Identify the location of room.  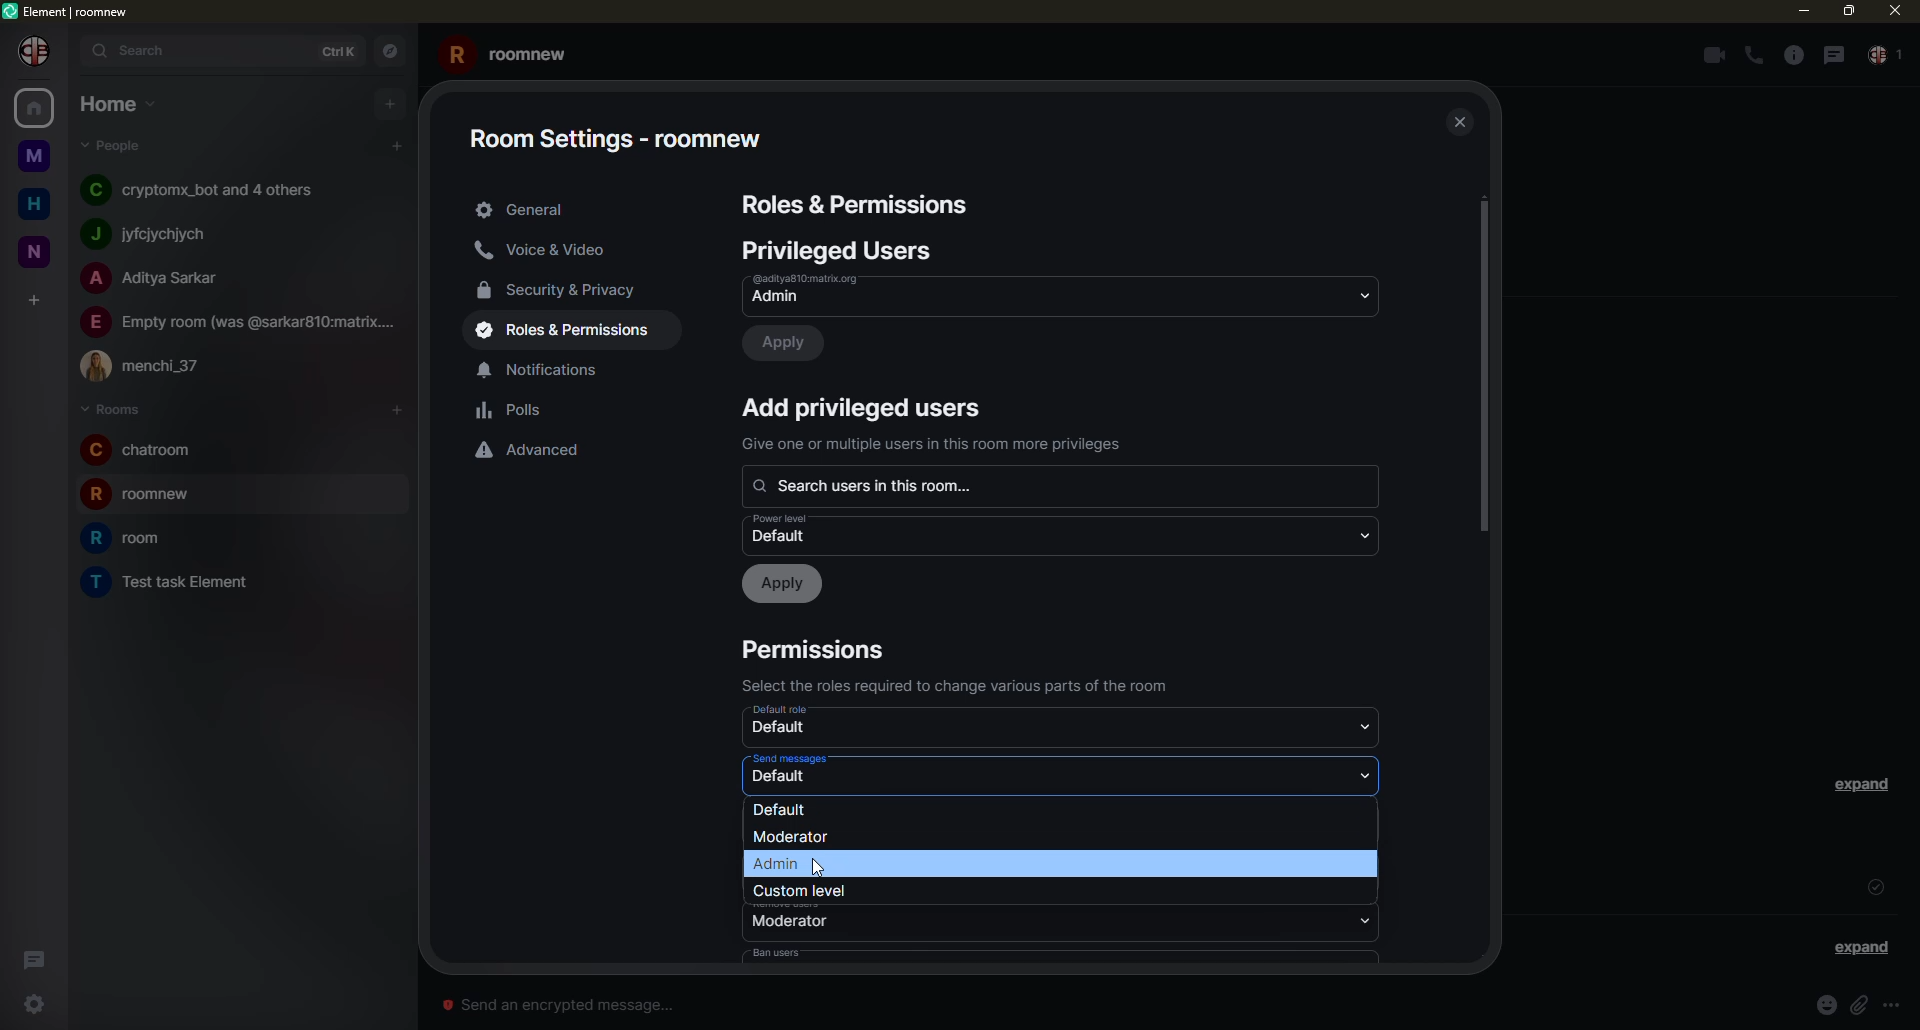
(172, 581).